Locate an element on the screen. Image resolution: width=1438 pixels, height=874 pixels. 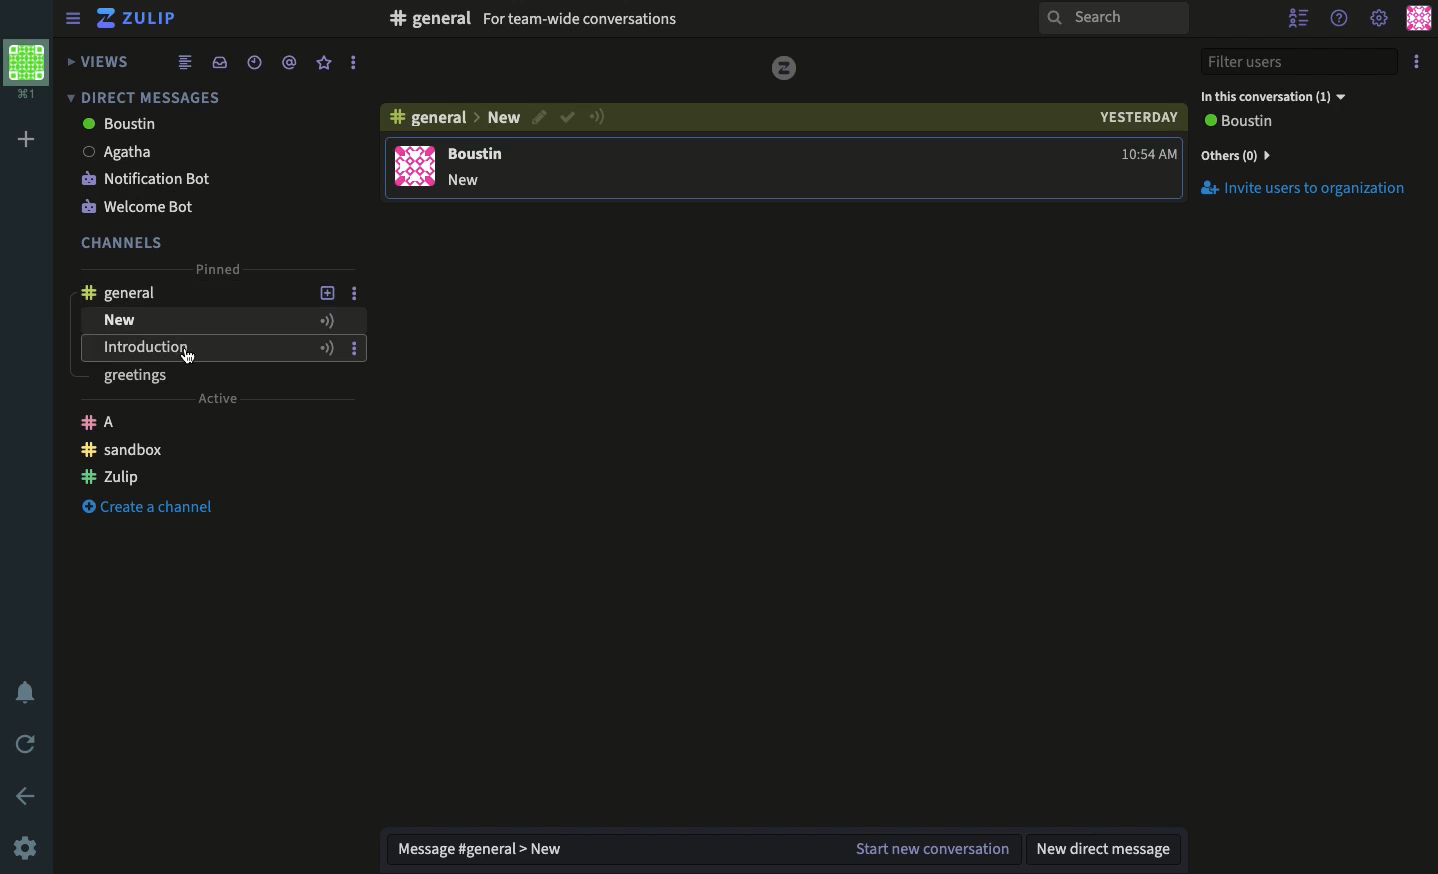
View sidebar is located at coordinates (74, 21).